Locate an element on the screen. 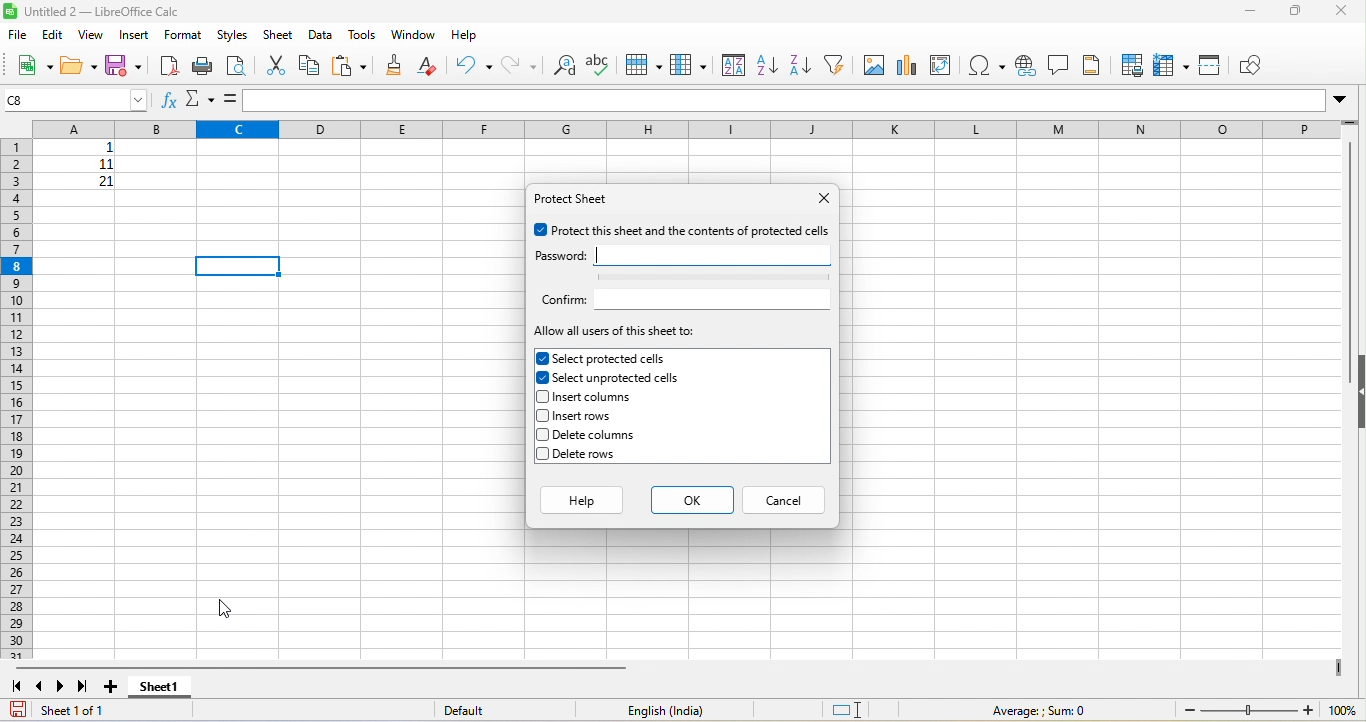  allow all users of this sheet to is located at coordinates (617, 333).